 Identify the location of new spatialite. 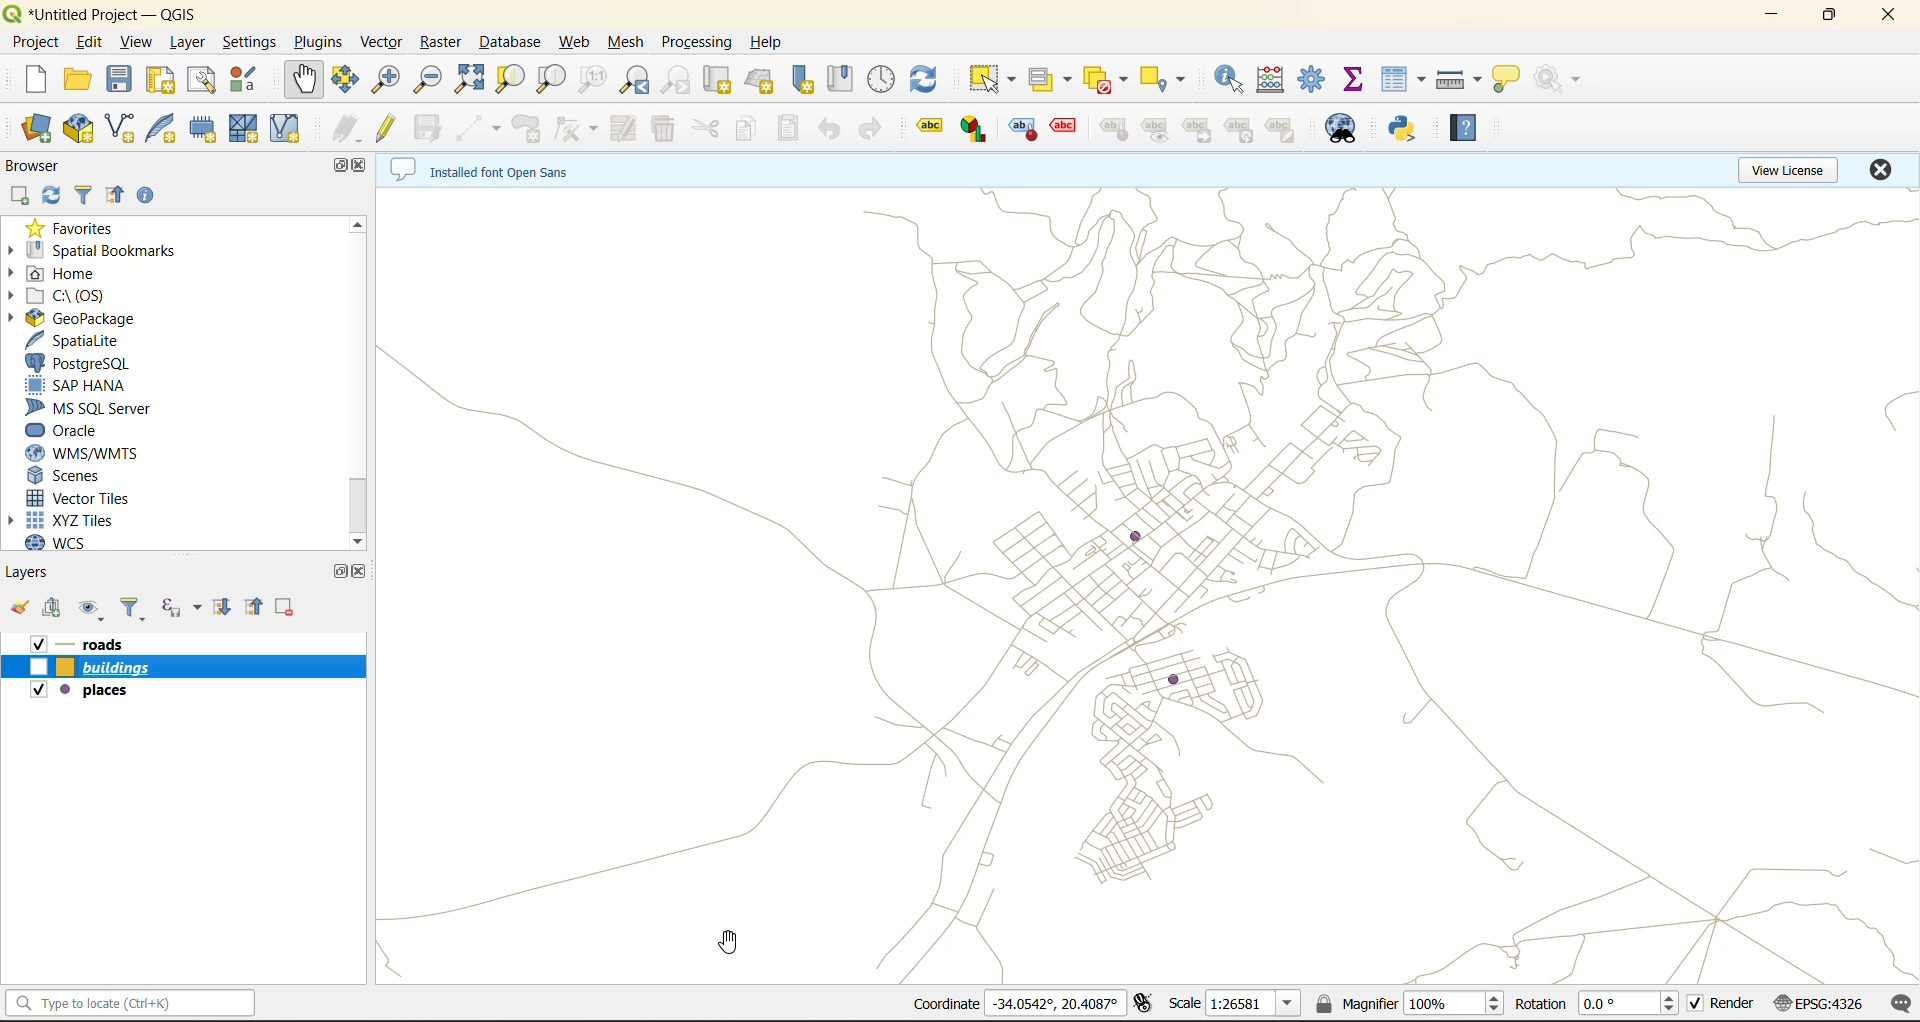
(166, 131).